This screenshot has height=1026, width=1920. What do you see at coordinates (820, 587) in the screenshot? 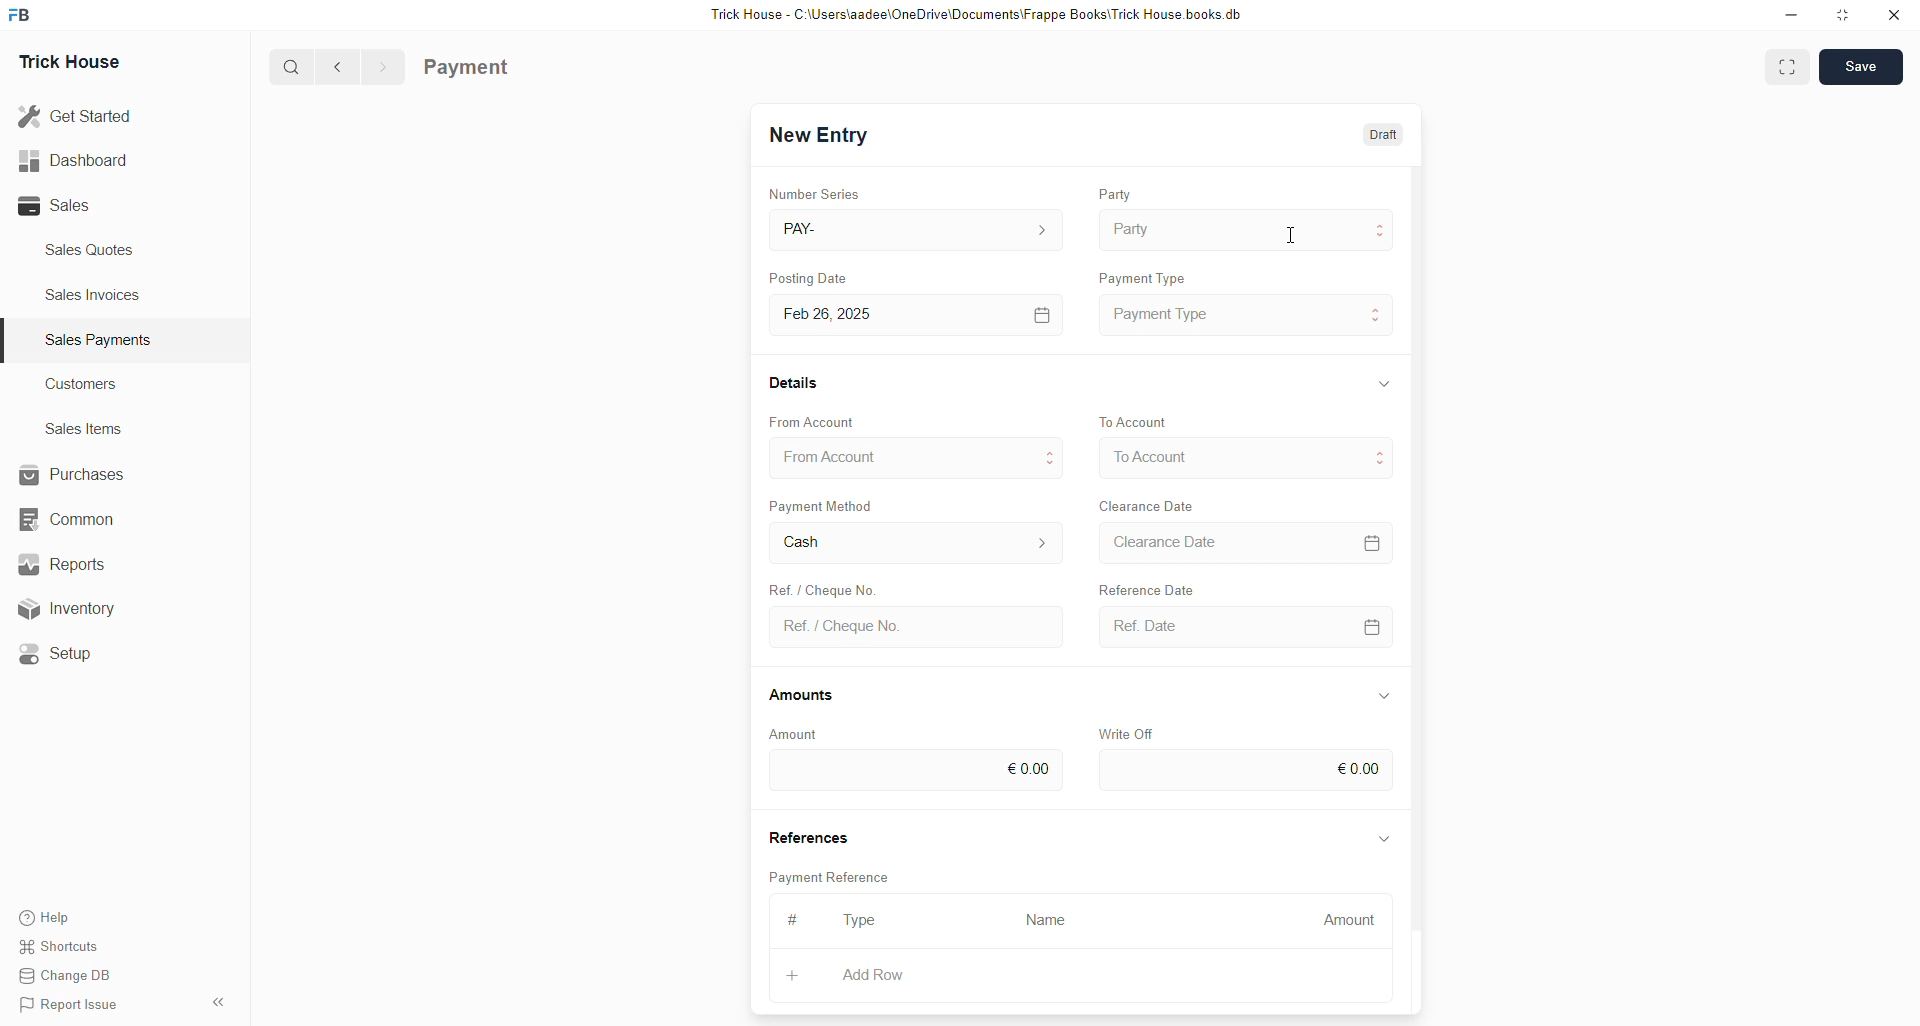
I see `Ref. / Cheque No.` at bounding box center [820, 587].